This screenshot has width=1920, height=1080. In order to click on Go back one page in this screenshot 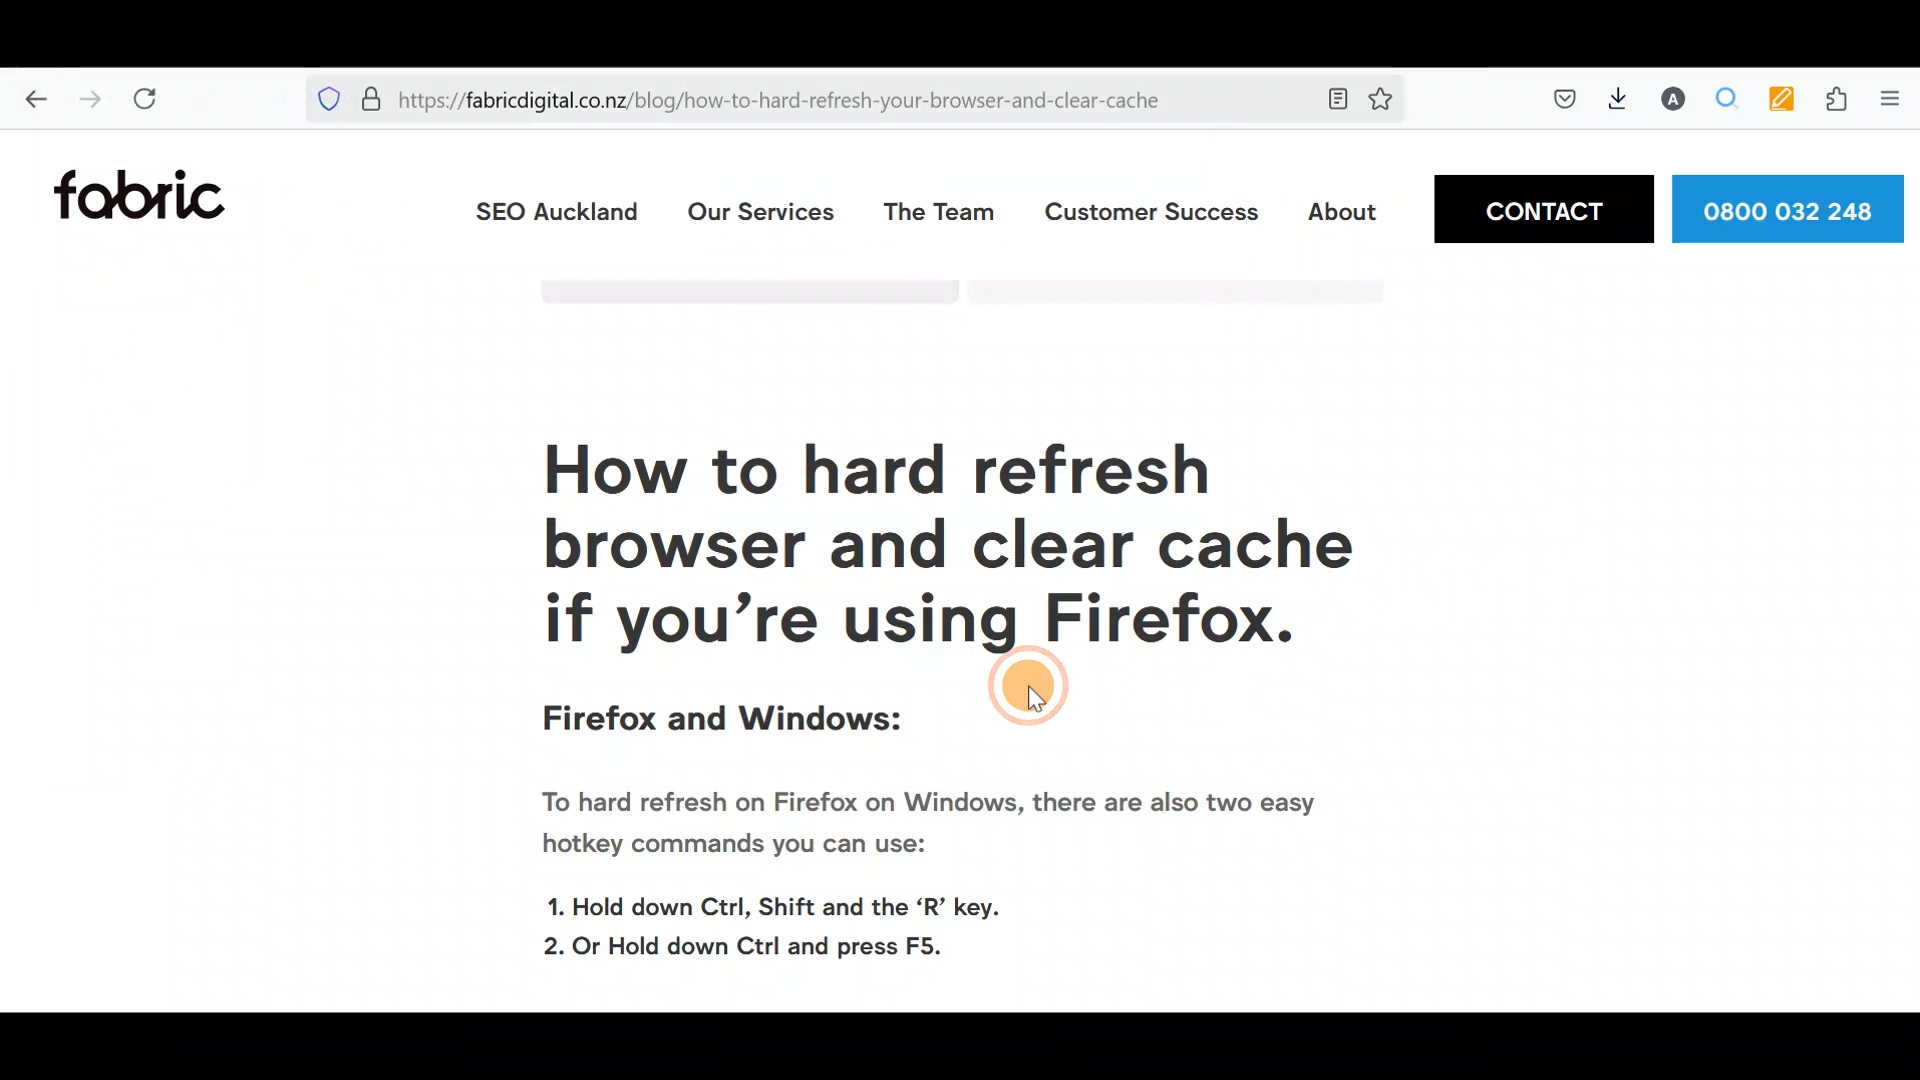, I will do `click(27, 100)`.